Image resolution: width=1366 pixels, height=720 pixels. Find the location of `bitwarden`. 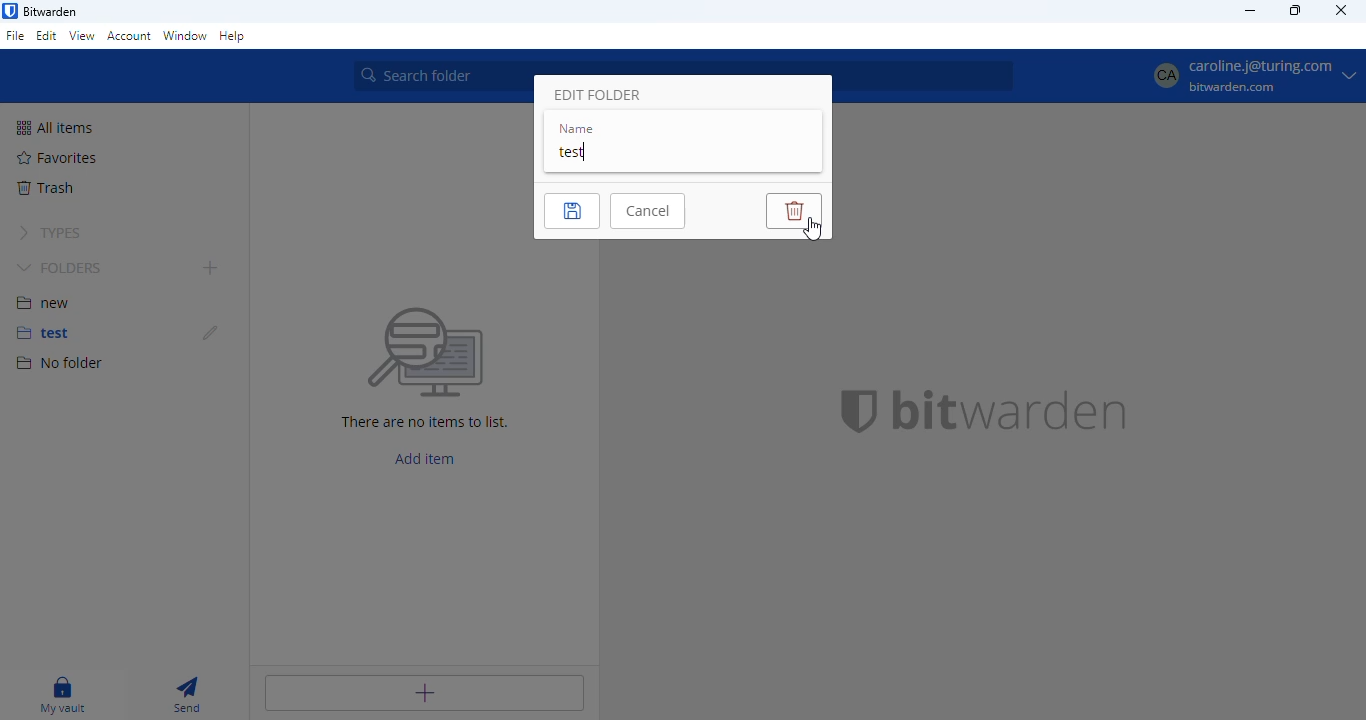

bitwarden is located at coordinates (1009, 410).